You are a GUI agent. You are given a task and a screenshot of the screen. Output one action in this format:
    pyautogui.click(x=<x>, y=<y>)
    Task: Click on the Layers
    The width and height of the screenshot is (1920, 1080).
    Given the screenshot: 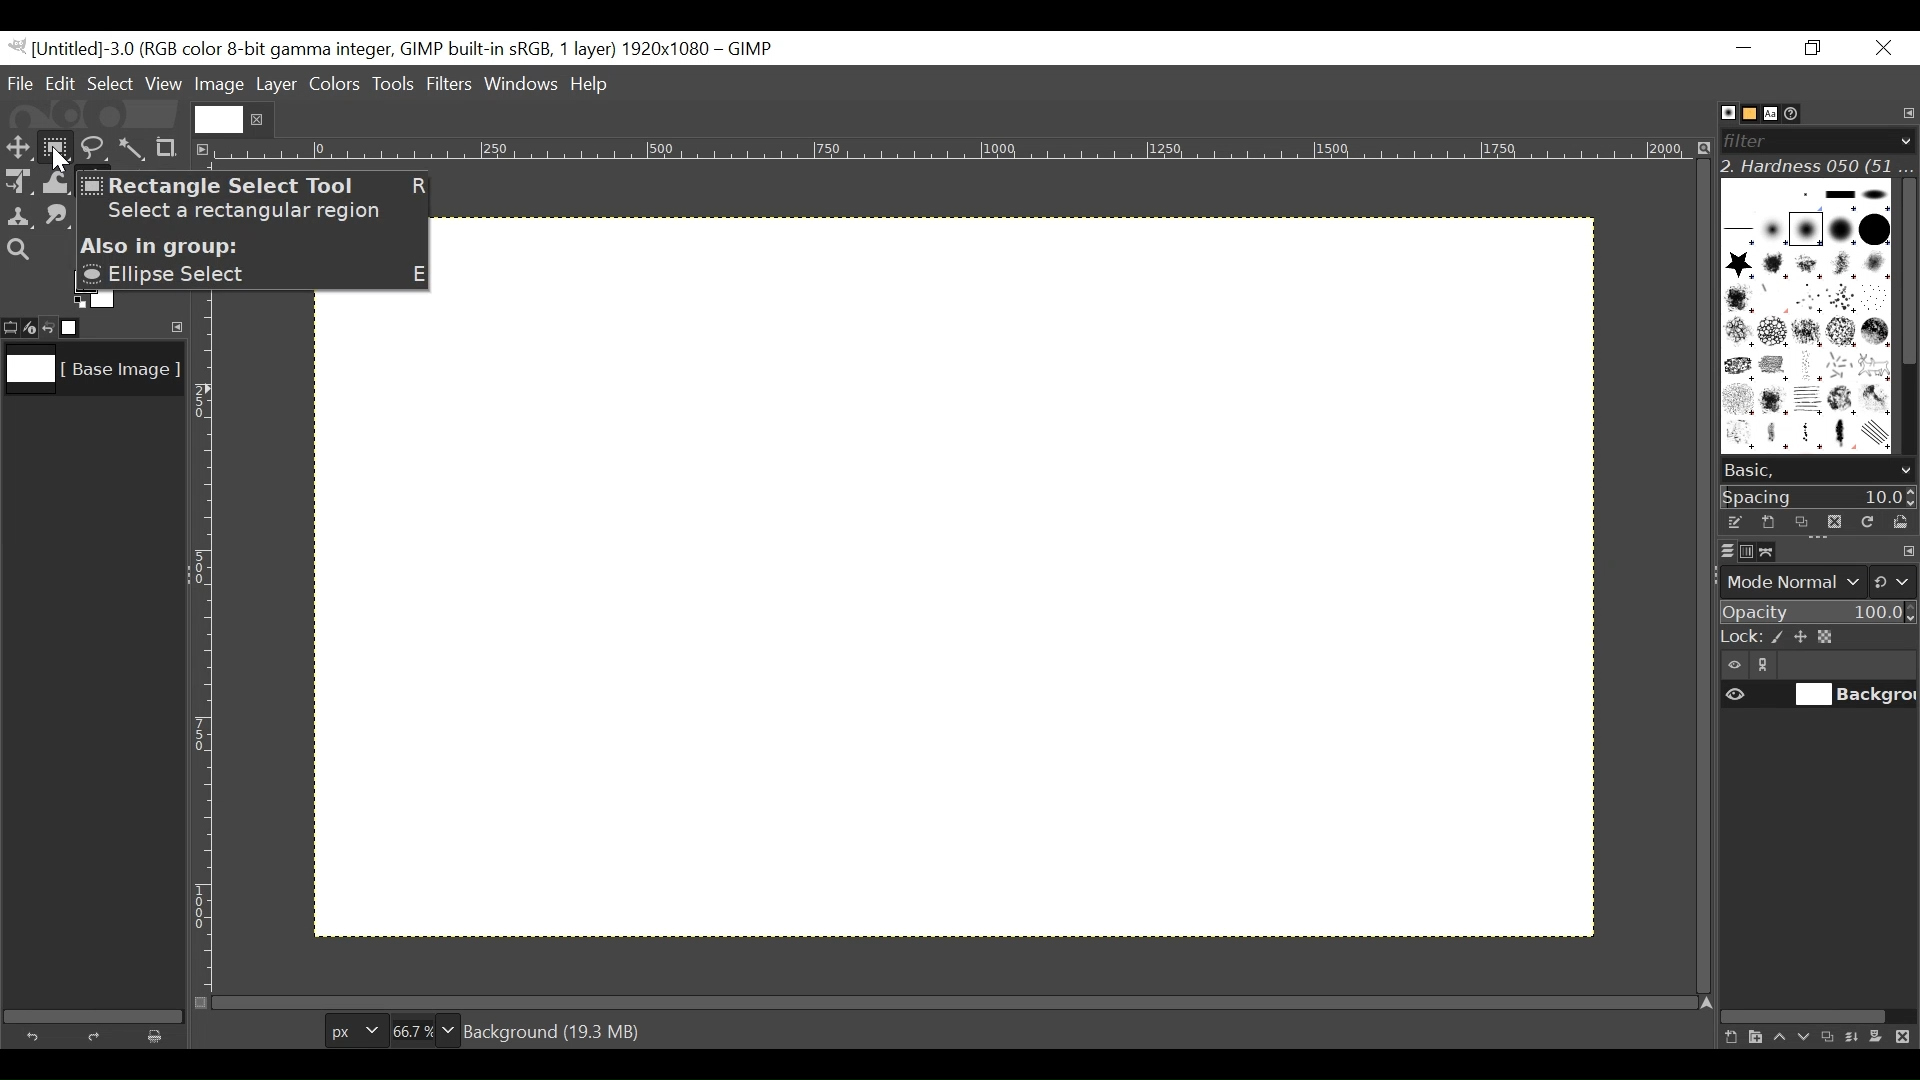 What is the action you would take?
    pyautogui.click(x=1715, y=550)
    